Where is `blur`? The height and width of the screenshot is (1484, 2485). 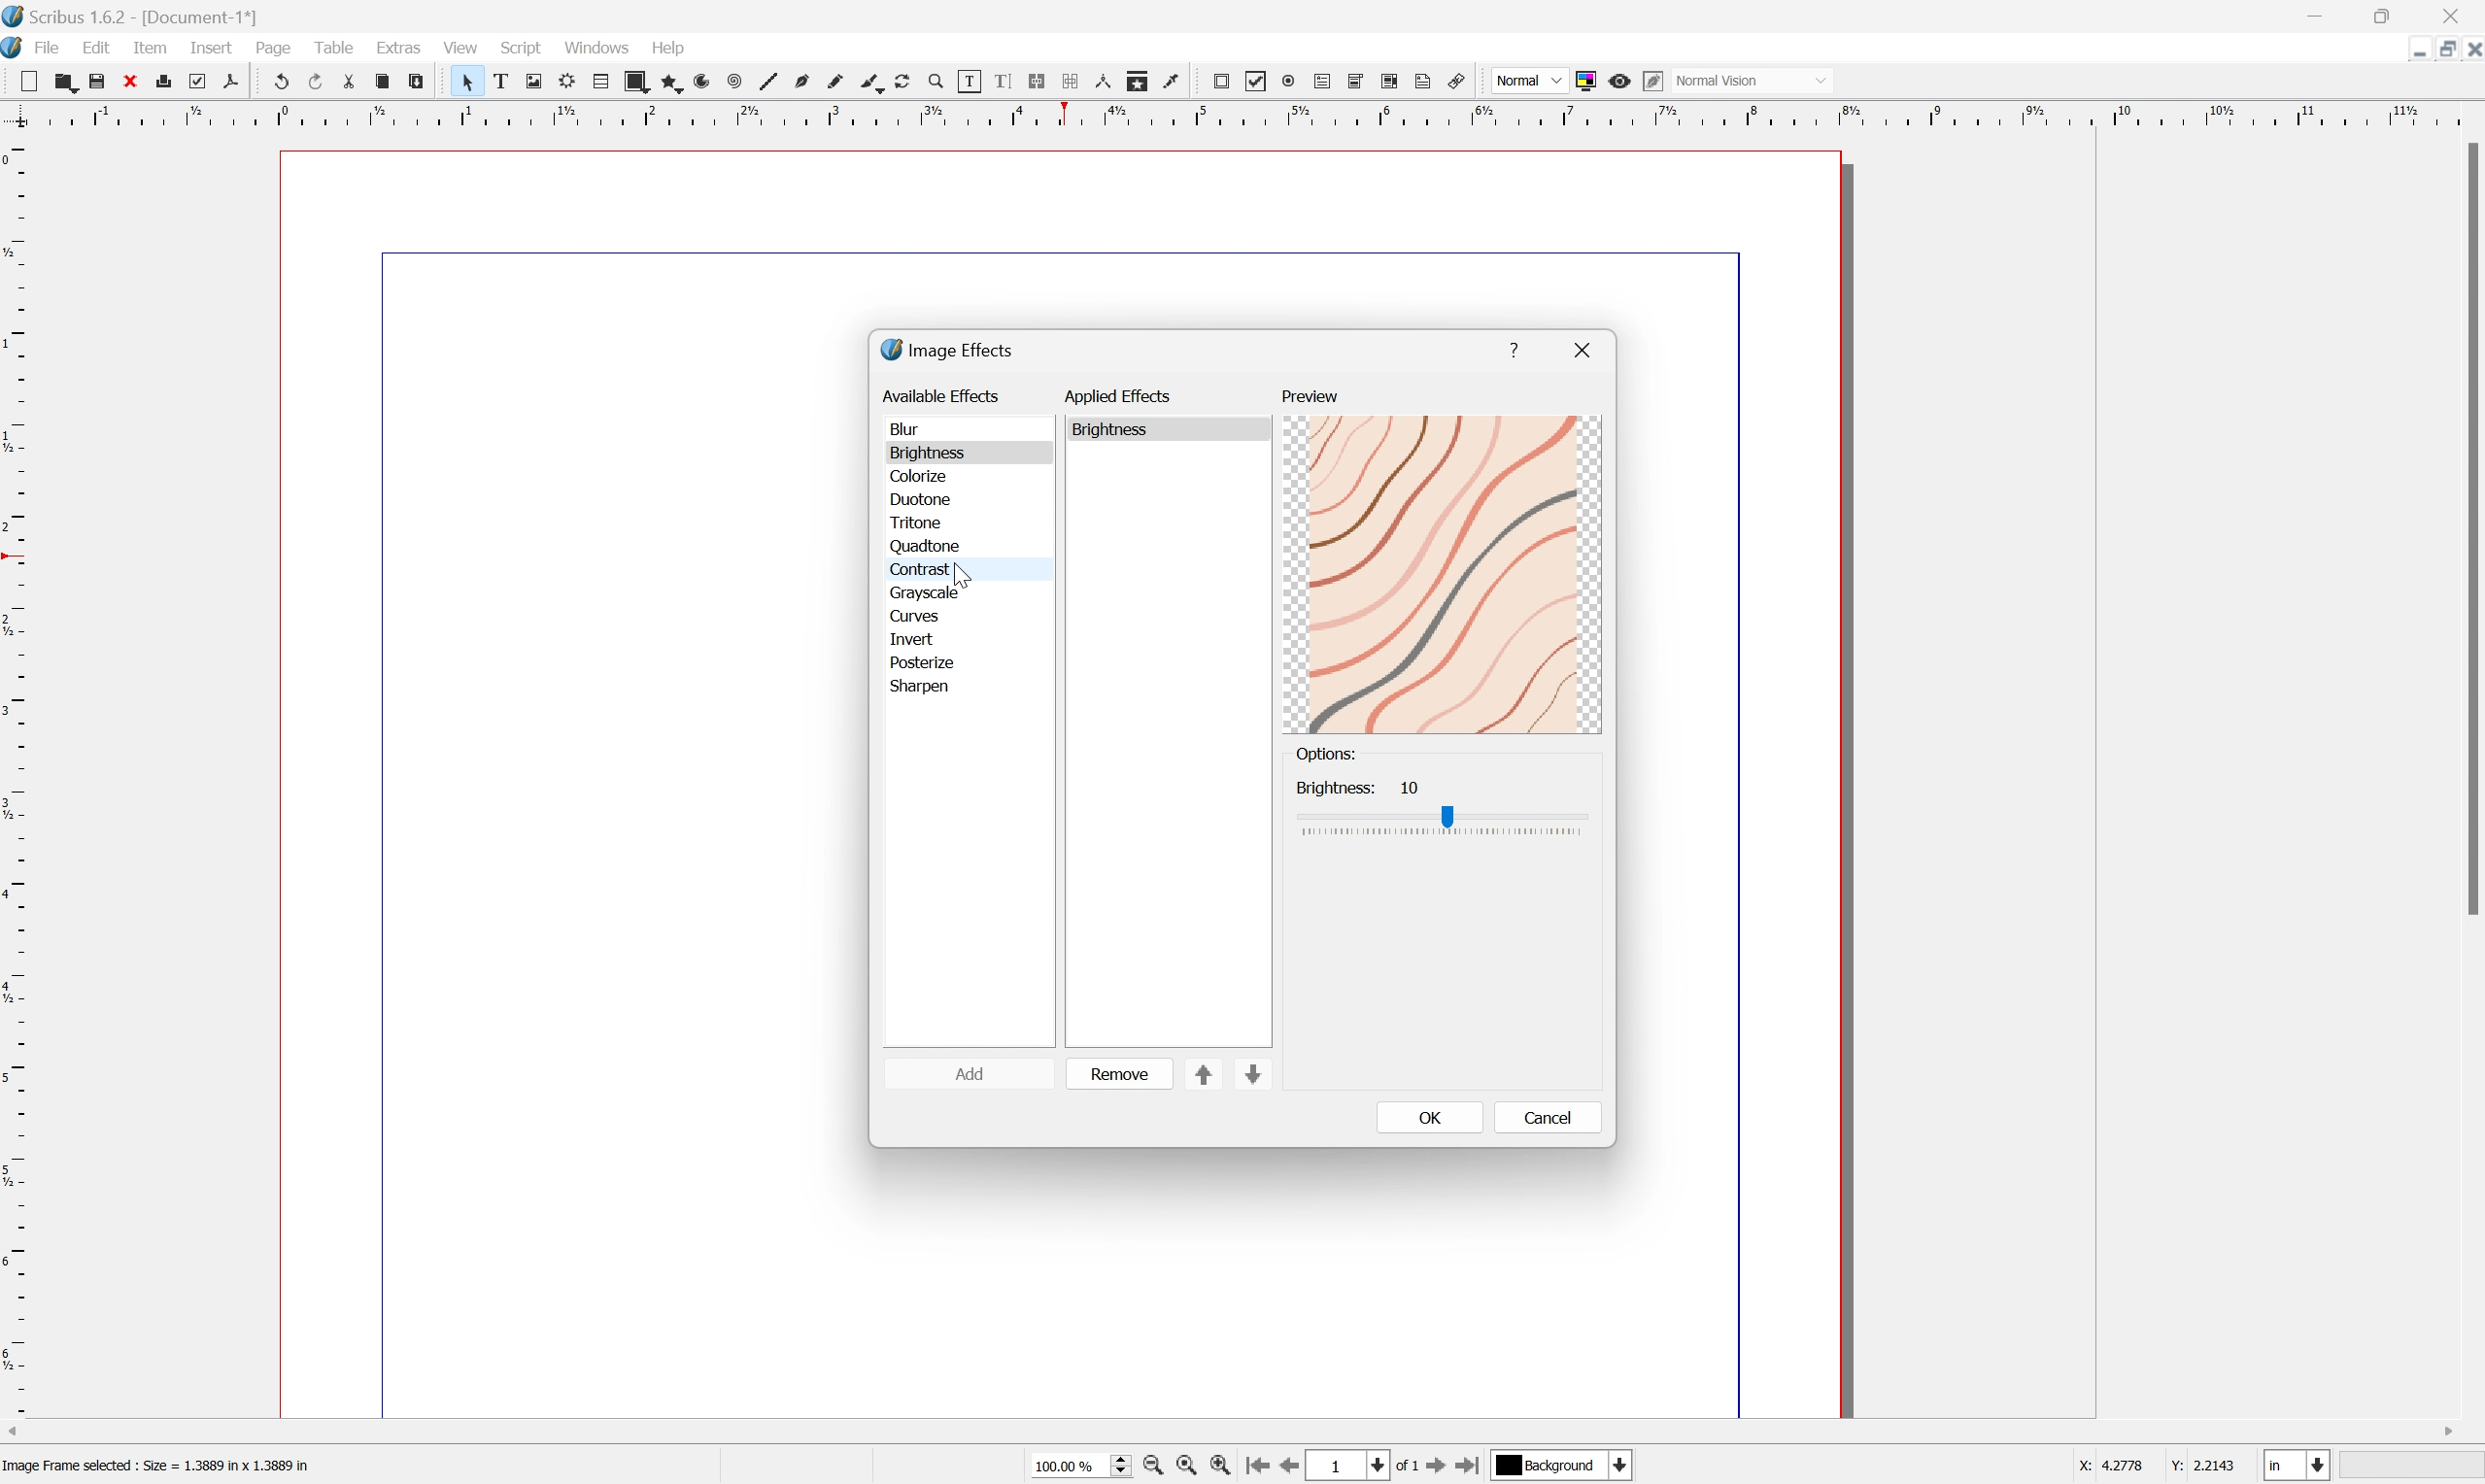
blur is located at coordinates (910, 426).